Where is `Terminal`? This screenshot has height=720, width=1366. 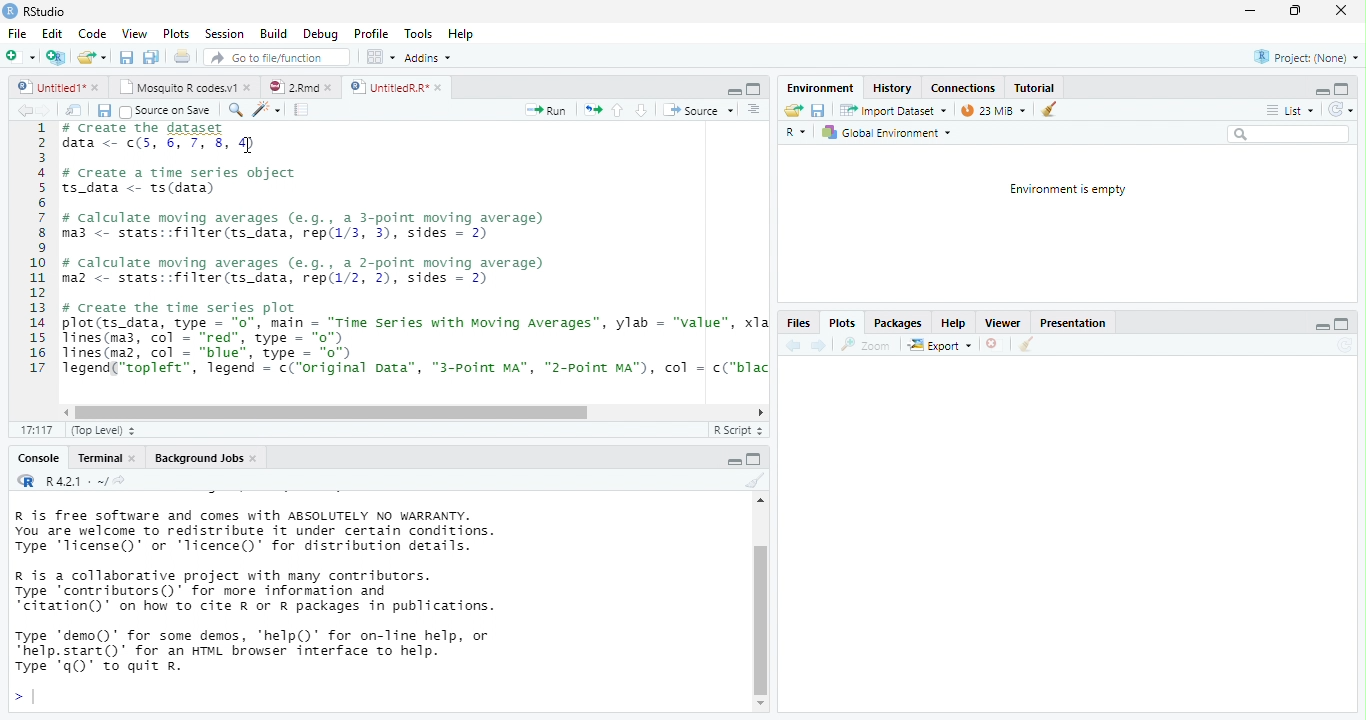 Terminal is located at coordinates (99, 458).